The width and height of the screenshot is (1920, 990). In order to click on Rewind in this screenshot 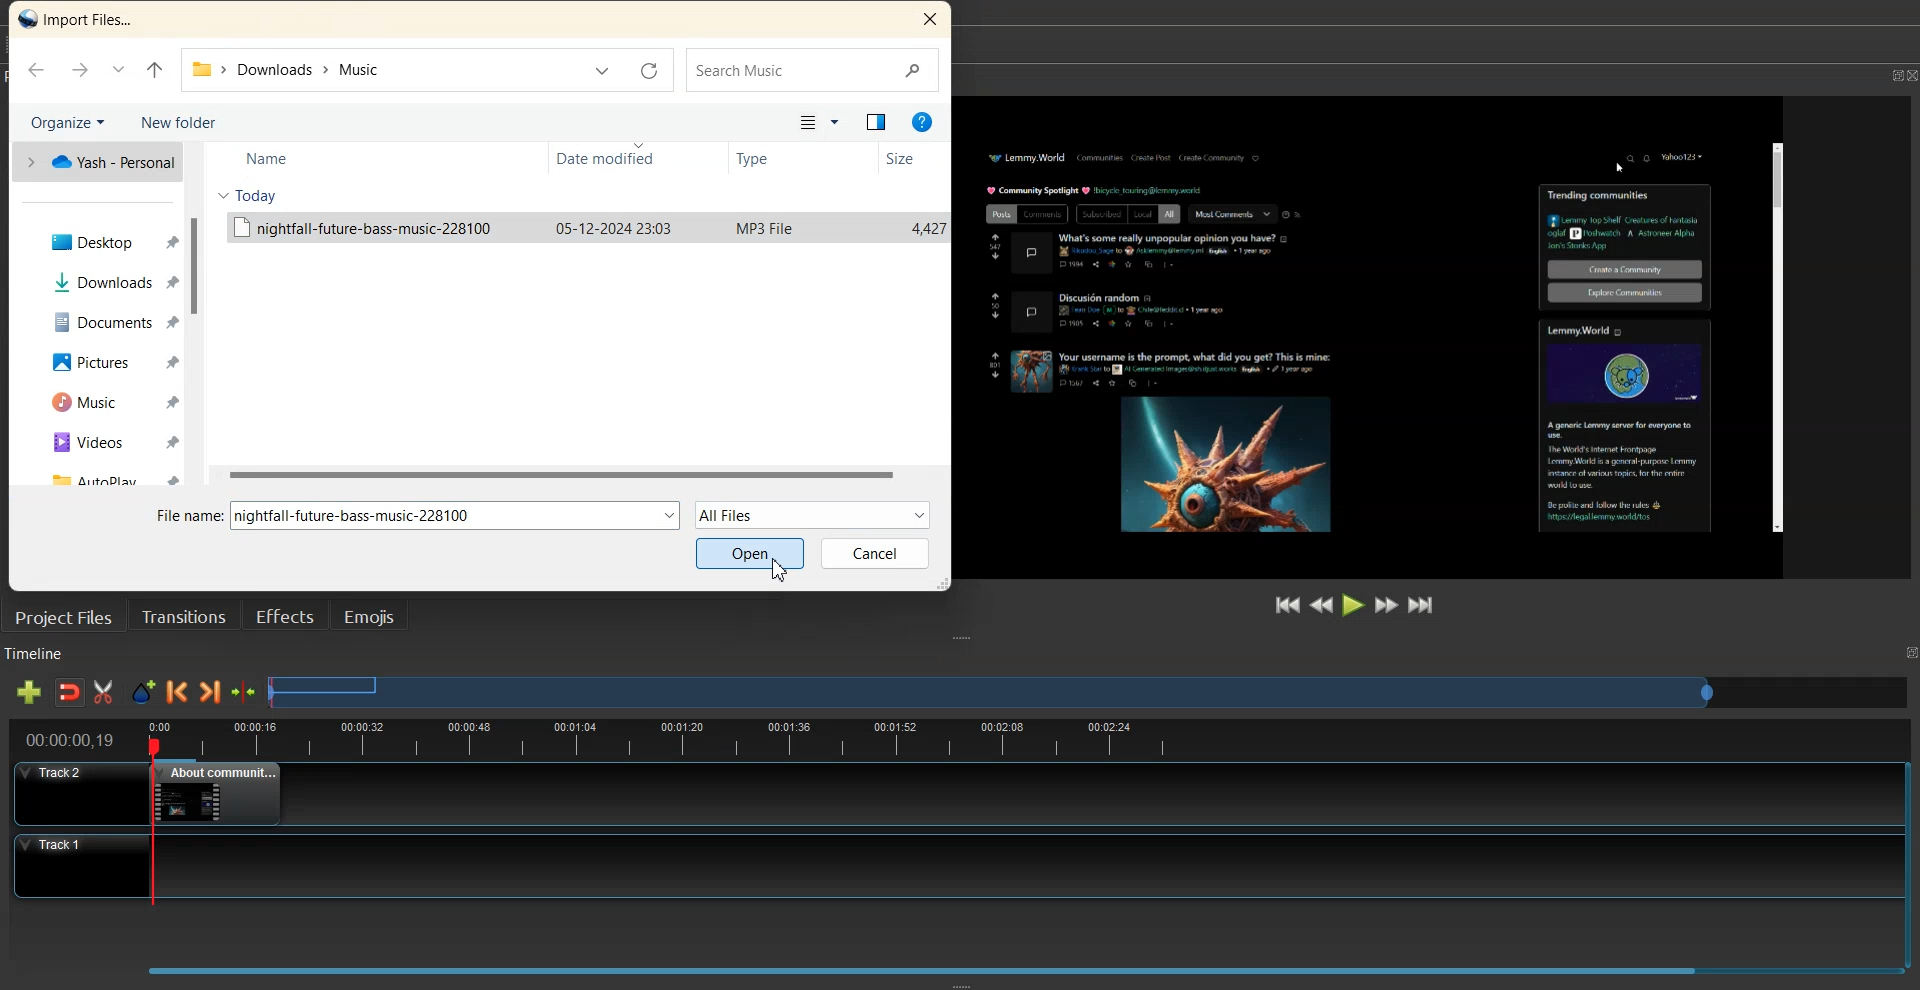, I will do `click(1322, 603)`.